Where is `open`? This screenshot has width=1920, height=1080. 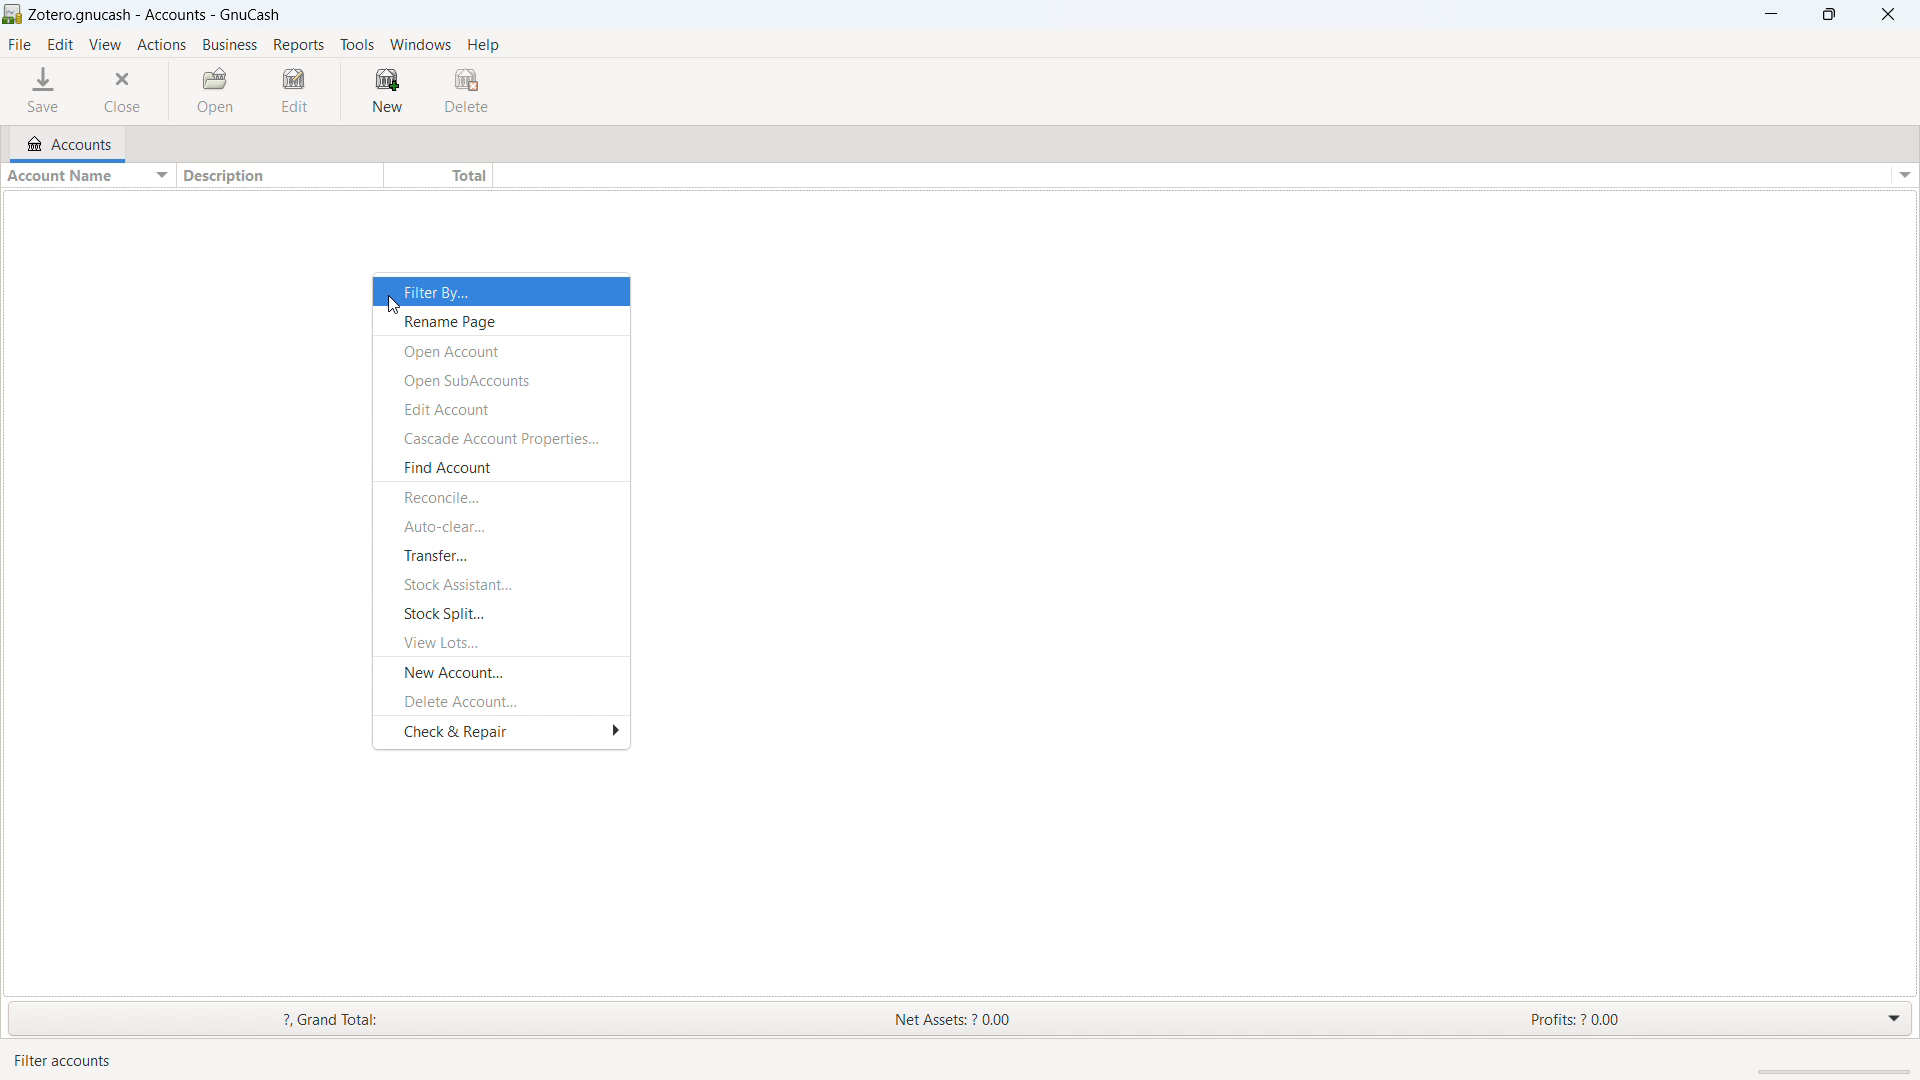
open is located at coordinates (219, 91).